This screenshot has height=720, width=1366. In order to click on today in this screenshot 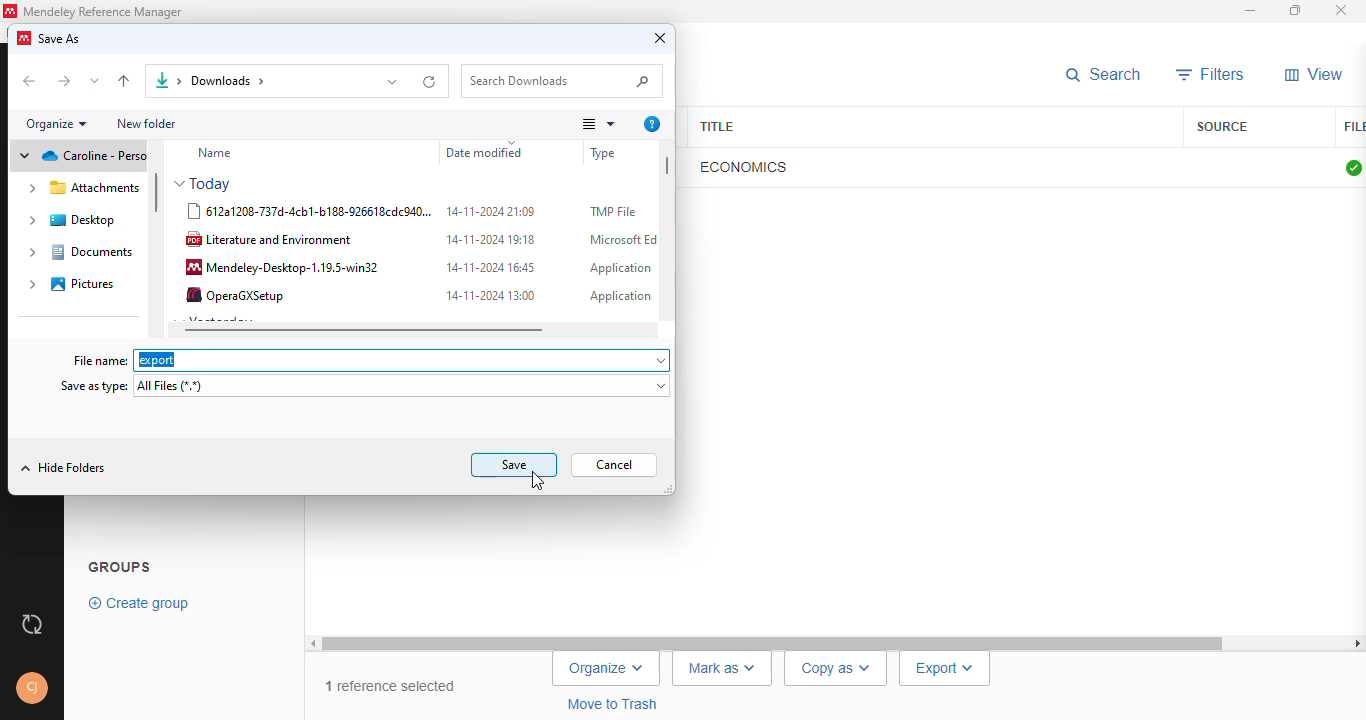, I will do `click(202, 185)`.